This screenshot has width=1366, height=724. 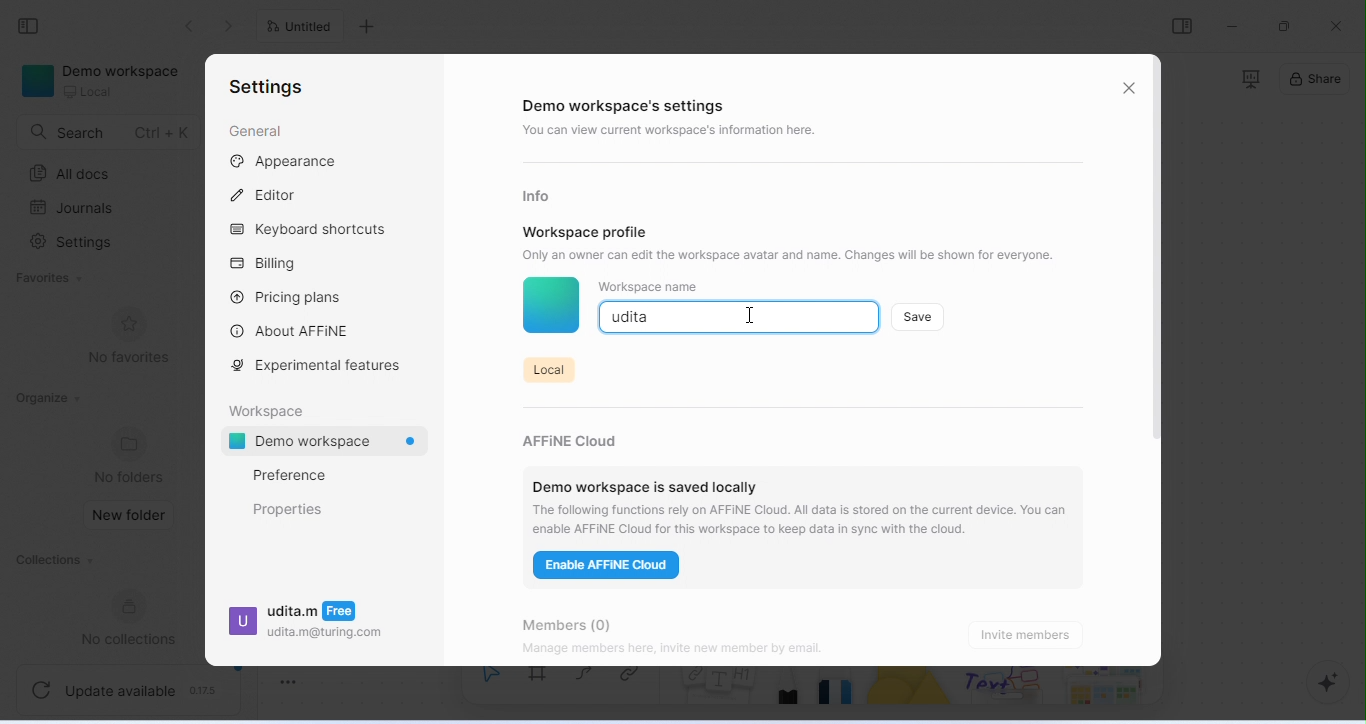 I want to click on info, so click(x=540, y=195).